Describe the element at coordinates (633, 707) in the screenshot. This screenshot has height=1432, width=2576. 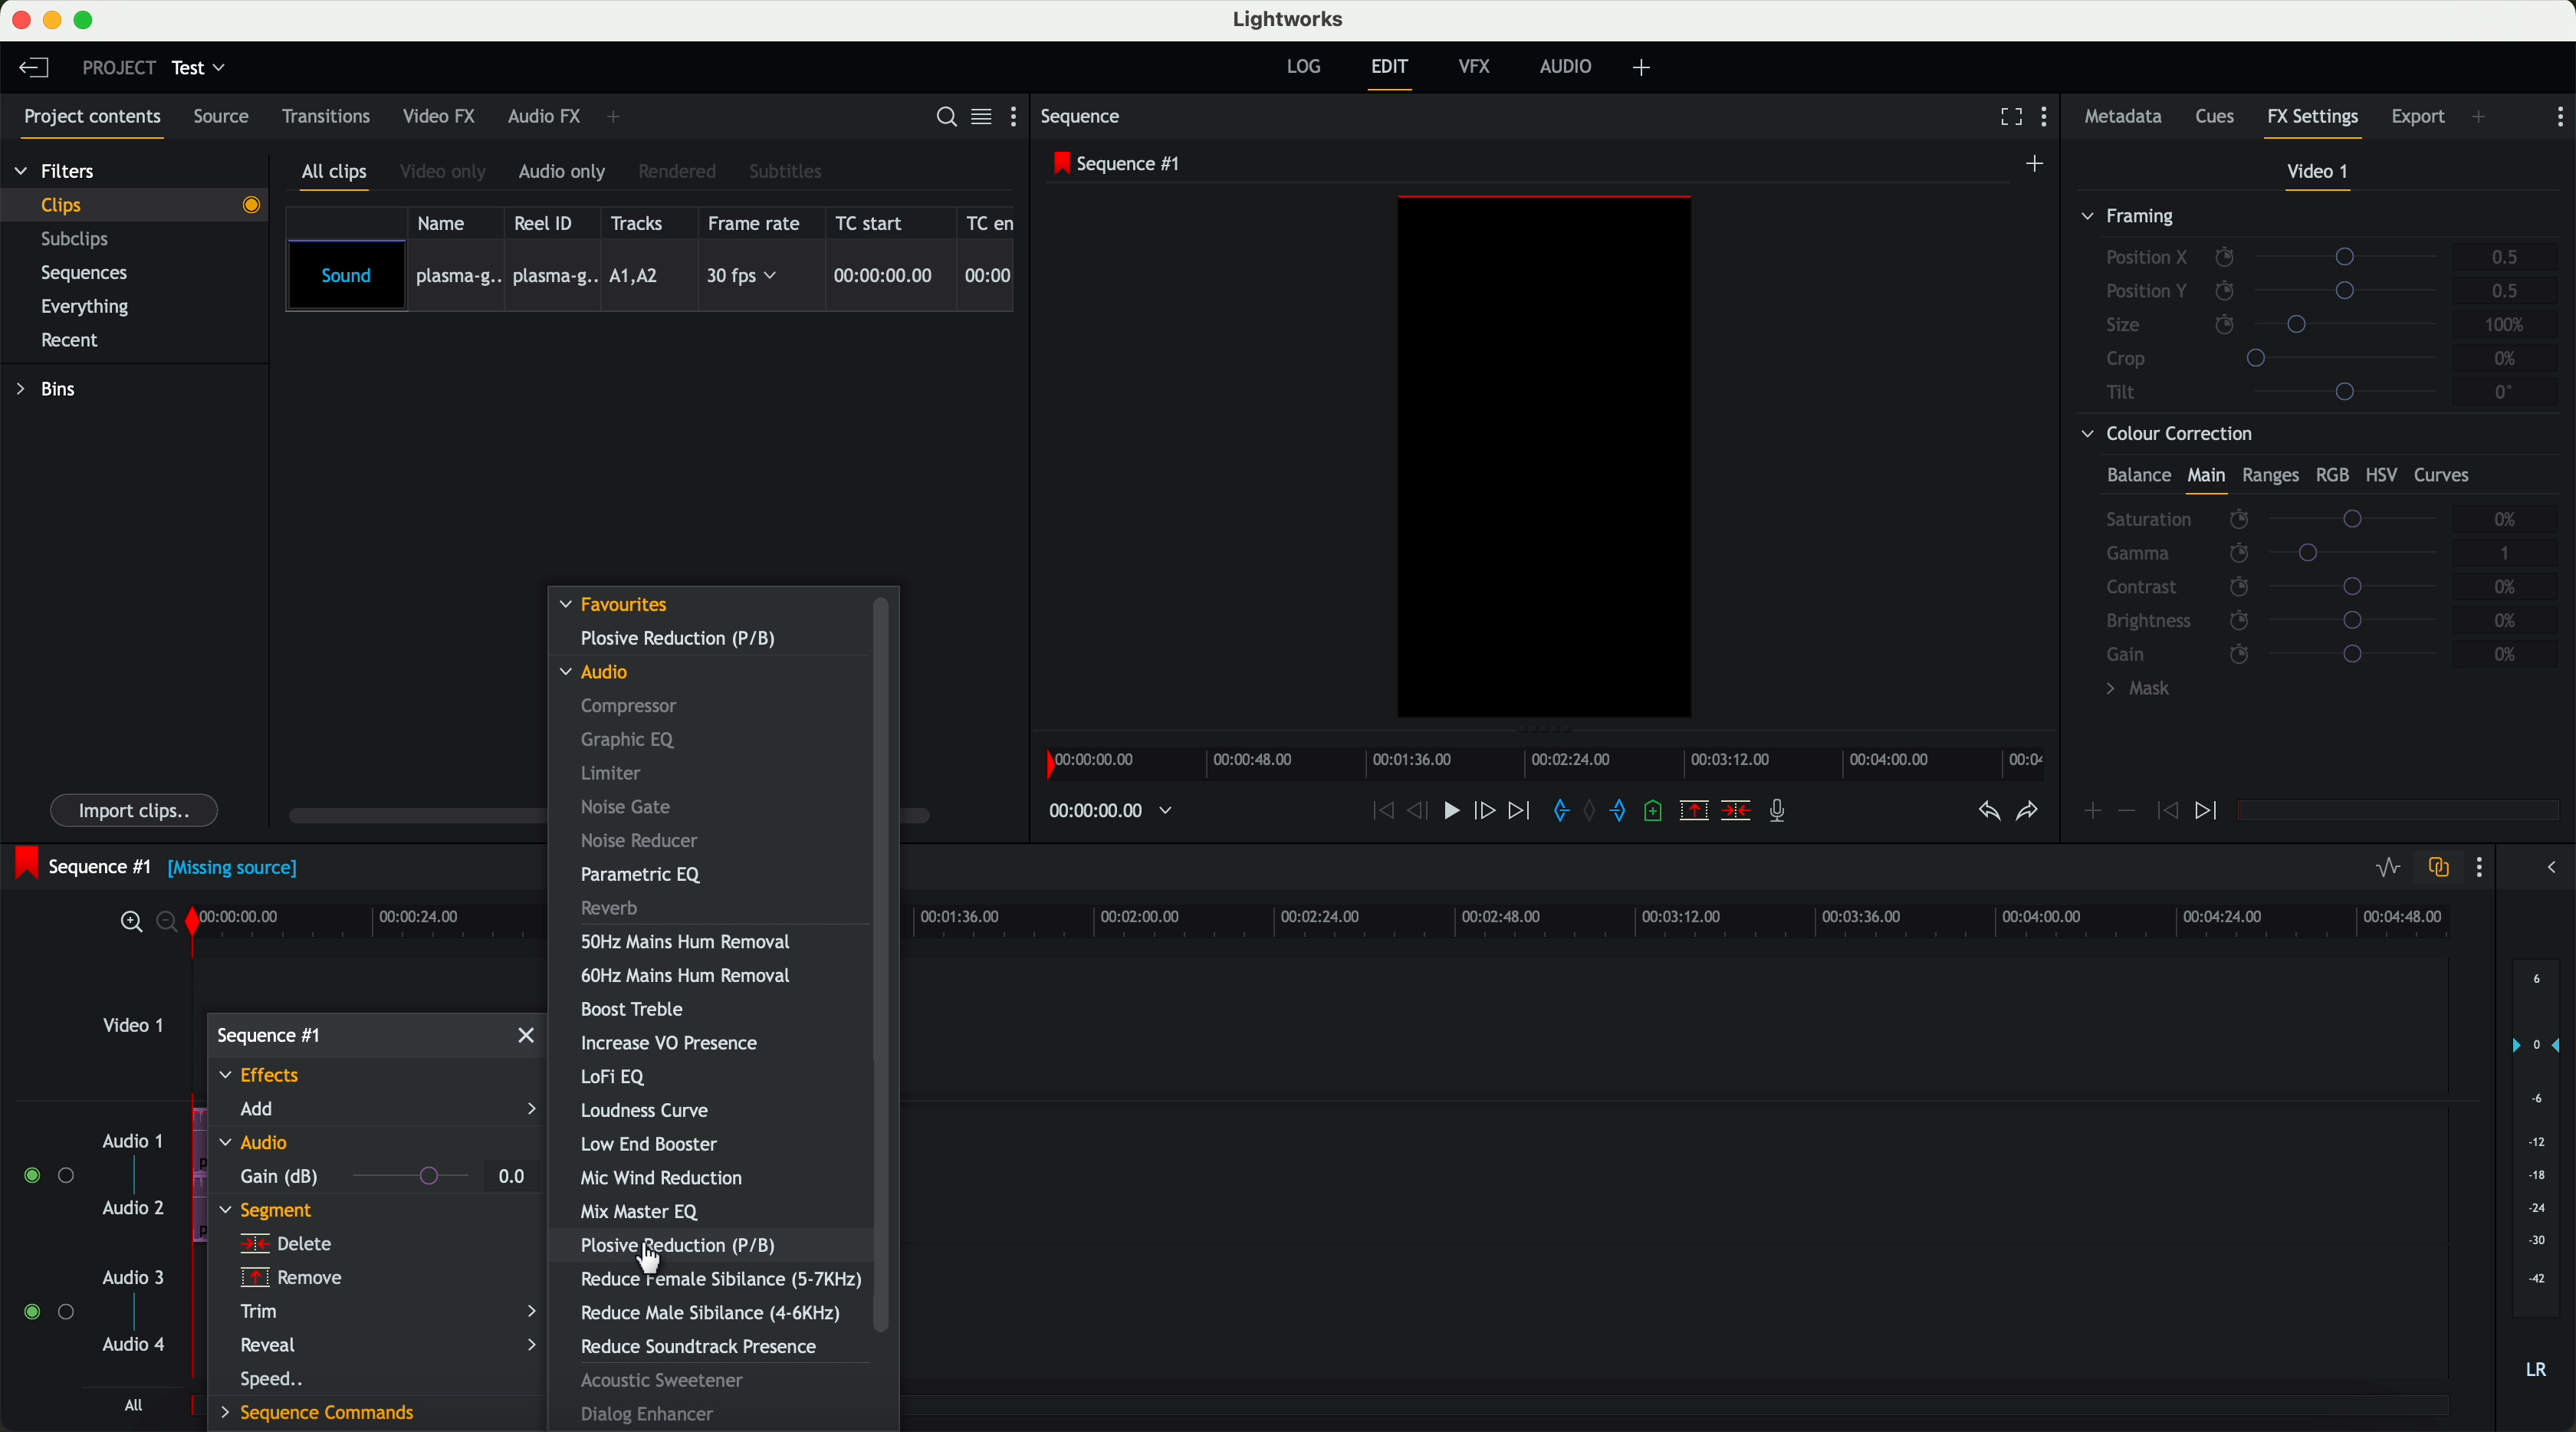
I see `compressor` at that location.